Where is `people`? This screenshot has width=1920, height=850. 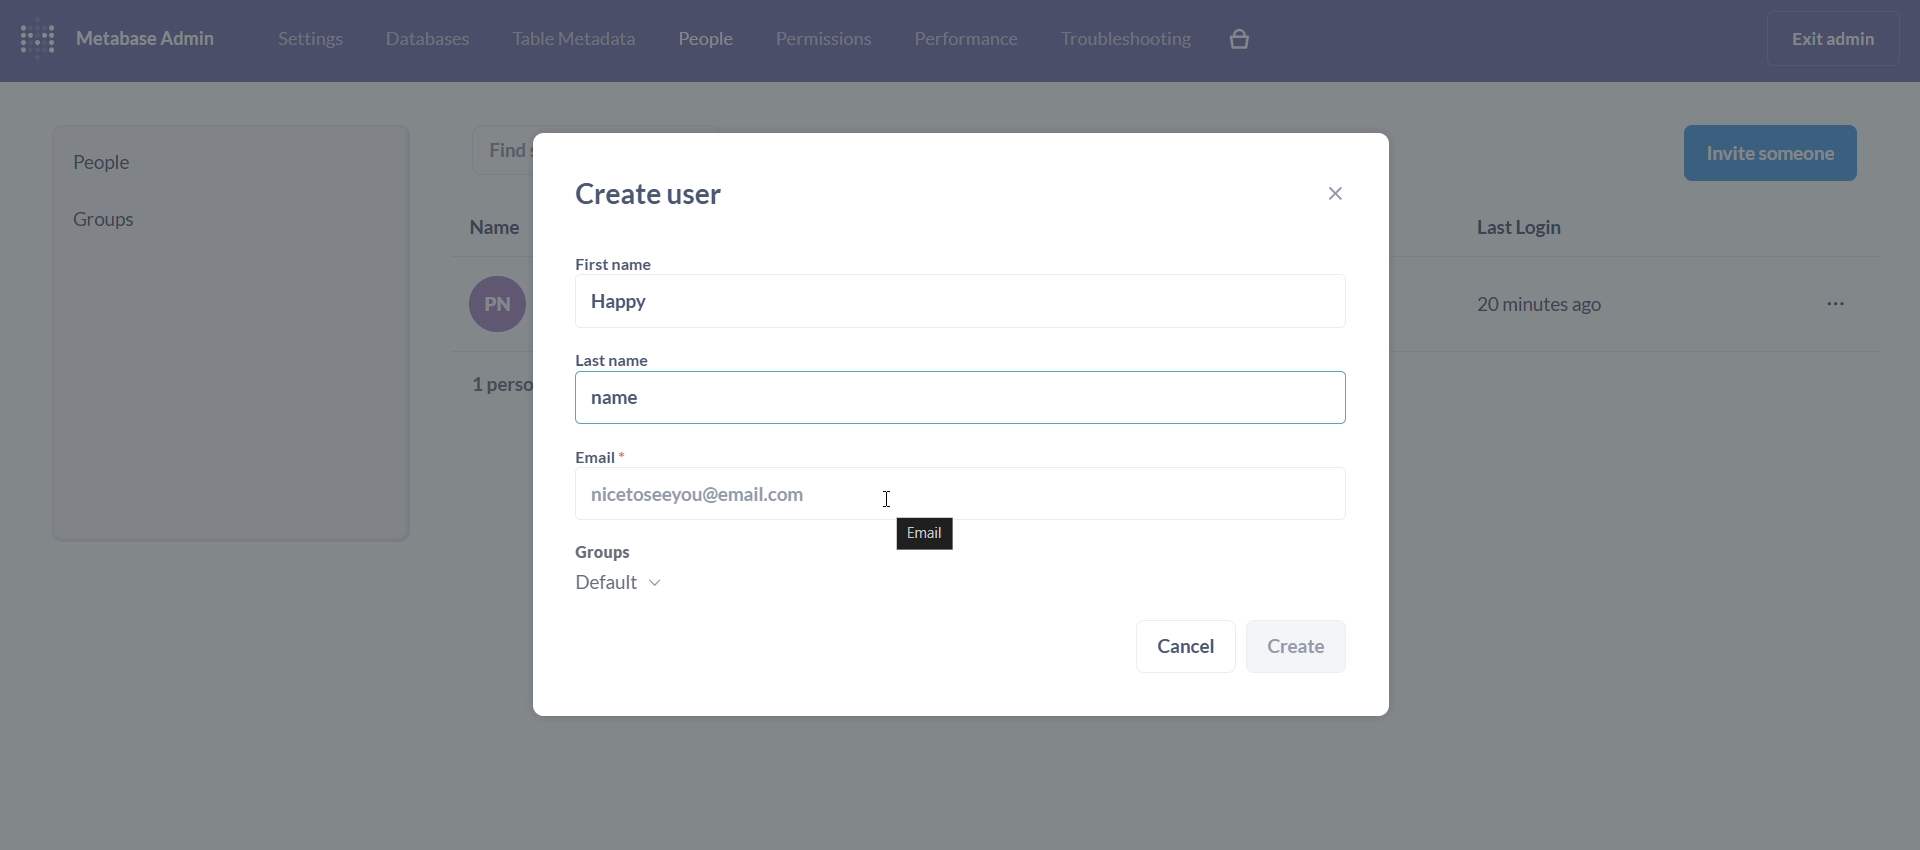 people is located at coordinates (231, 163).